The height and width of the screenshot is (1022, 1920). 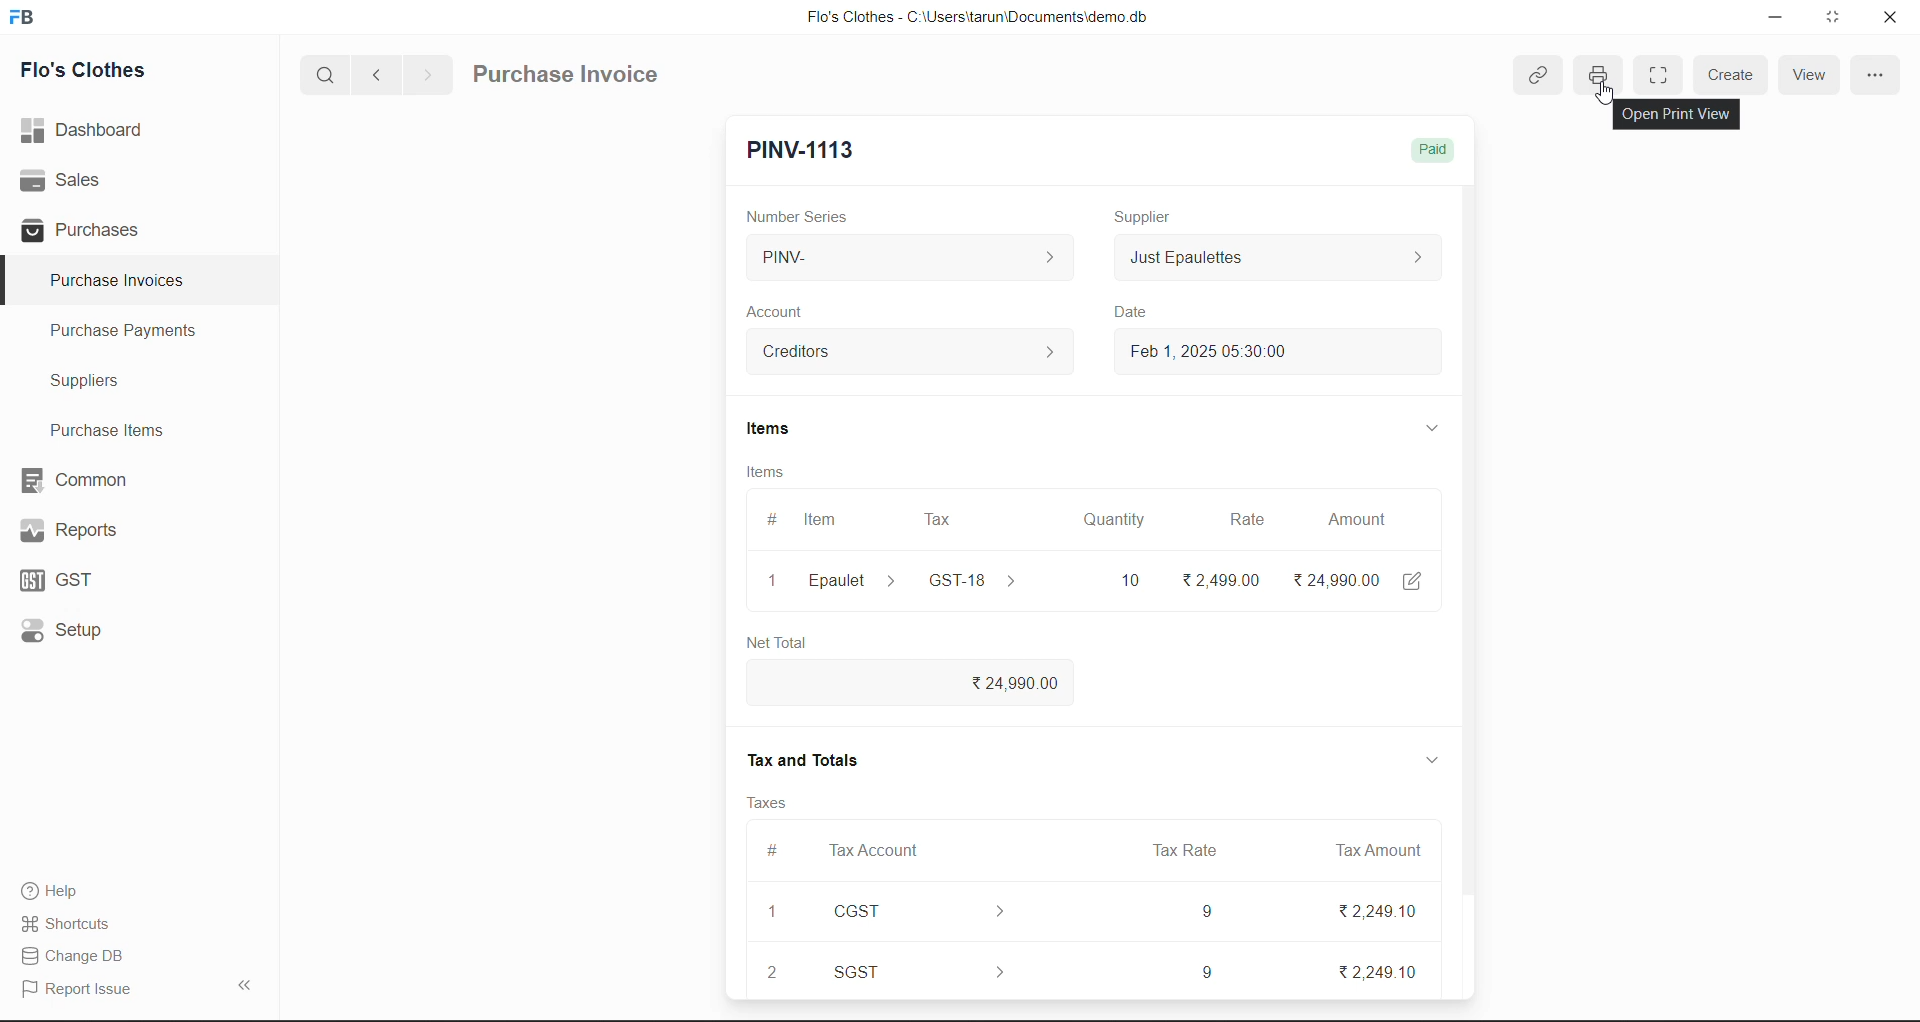 I want to click on Dashboard, so click(x=88, y=129).